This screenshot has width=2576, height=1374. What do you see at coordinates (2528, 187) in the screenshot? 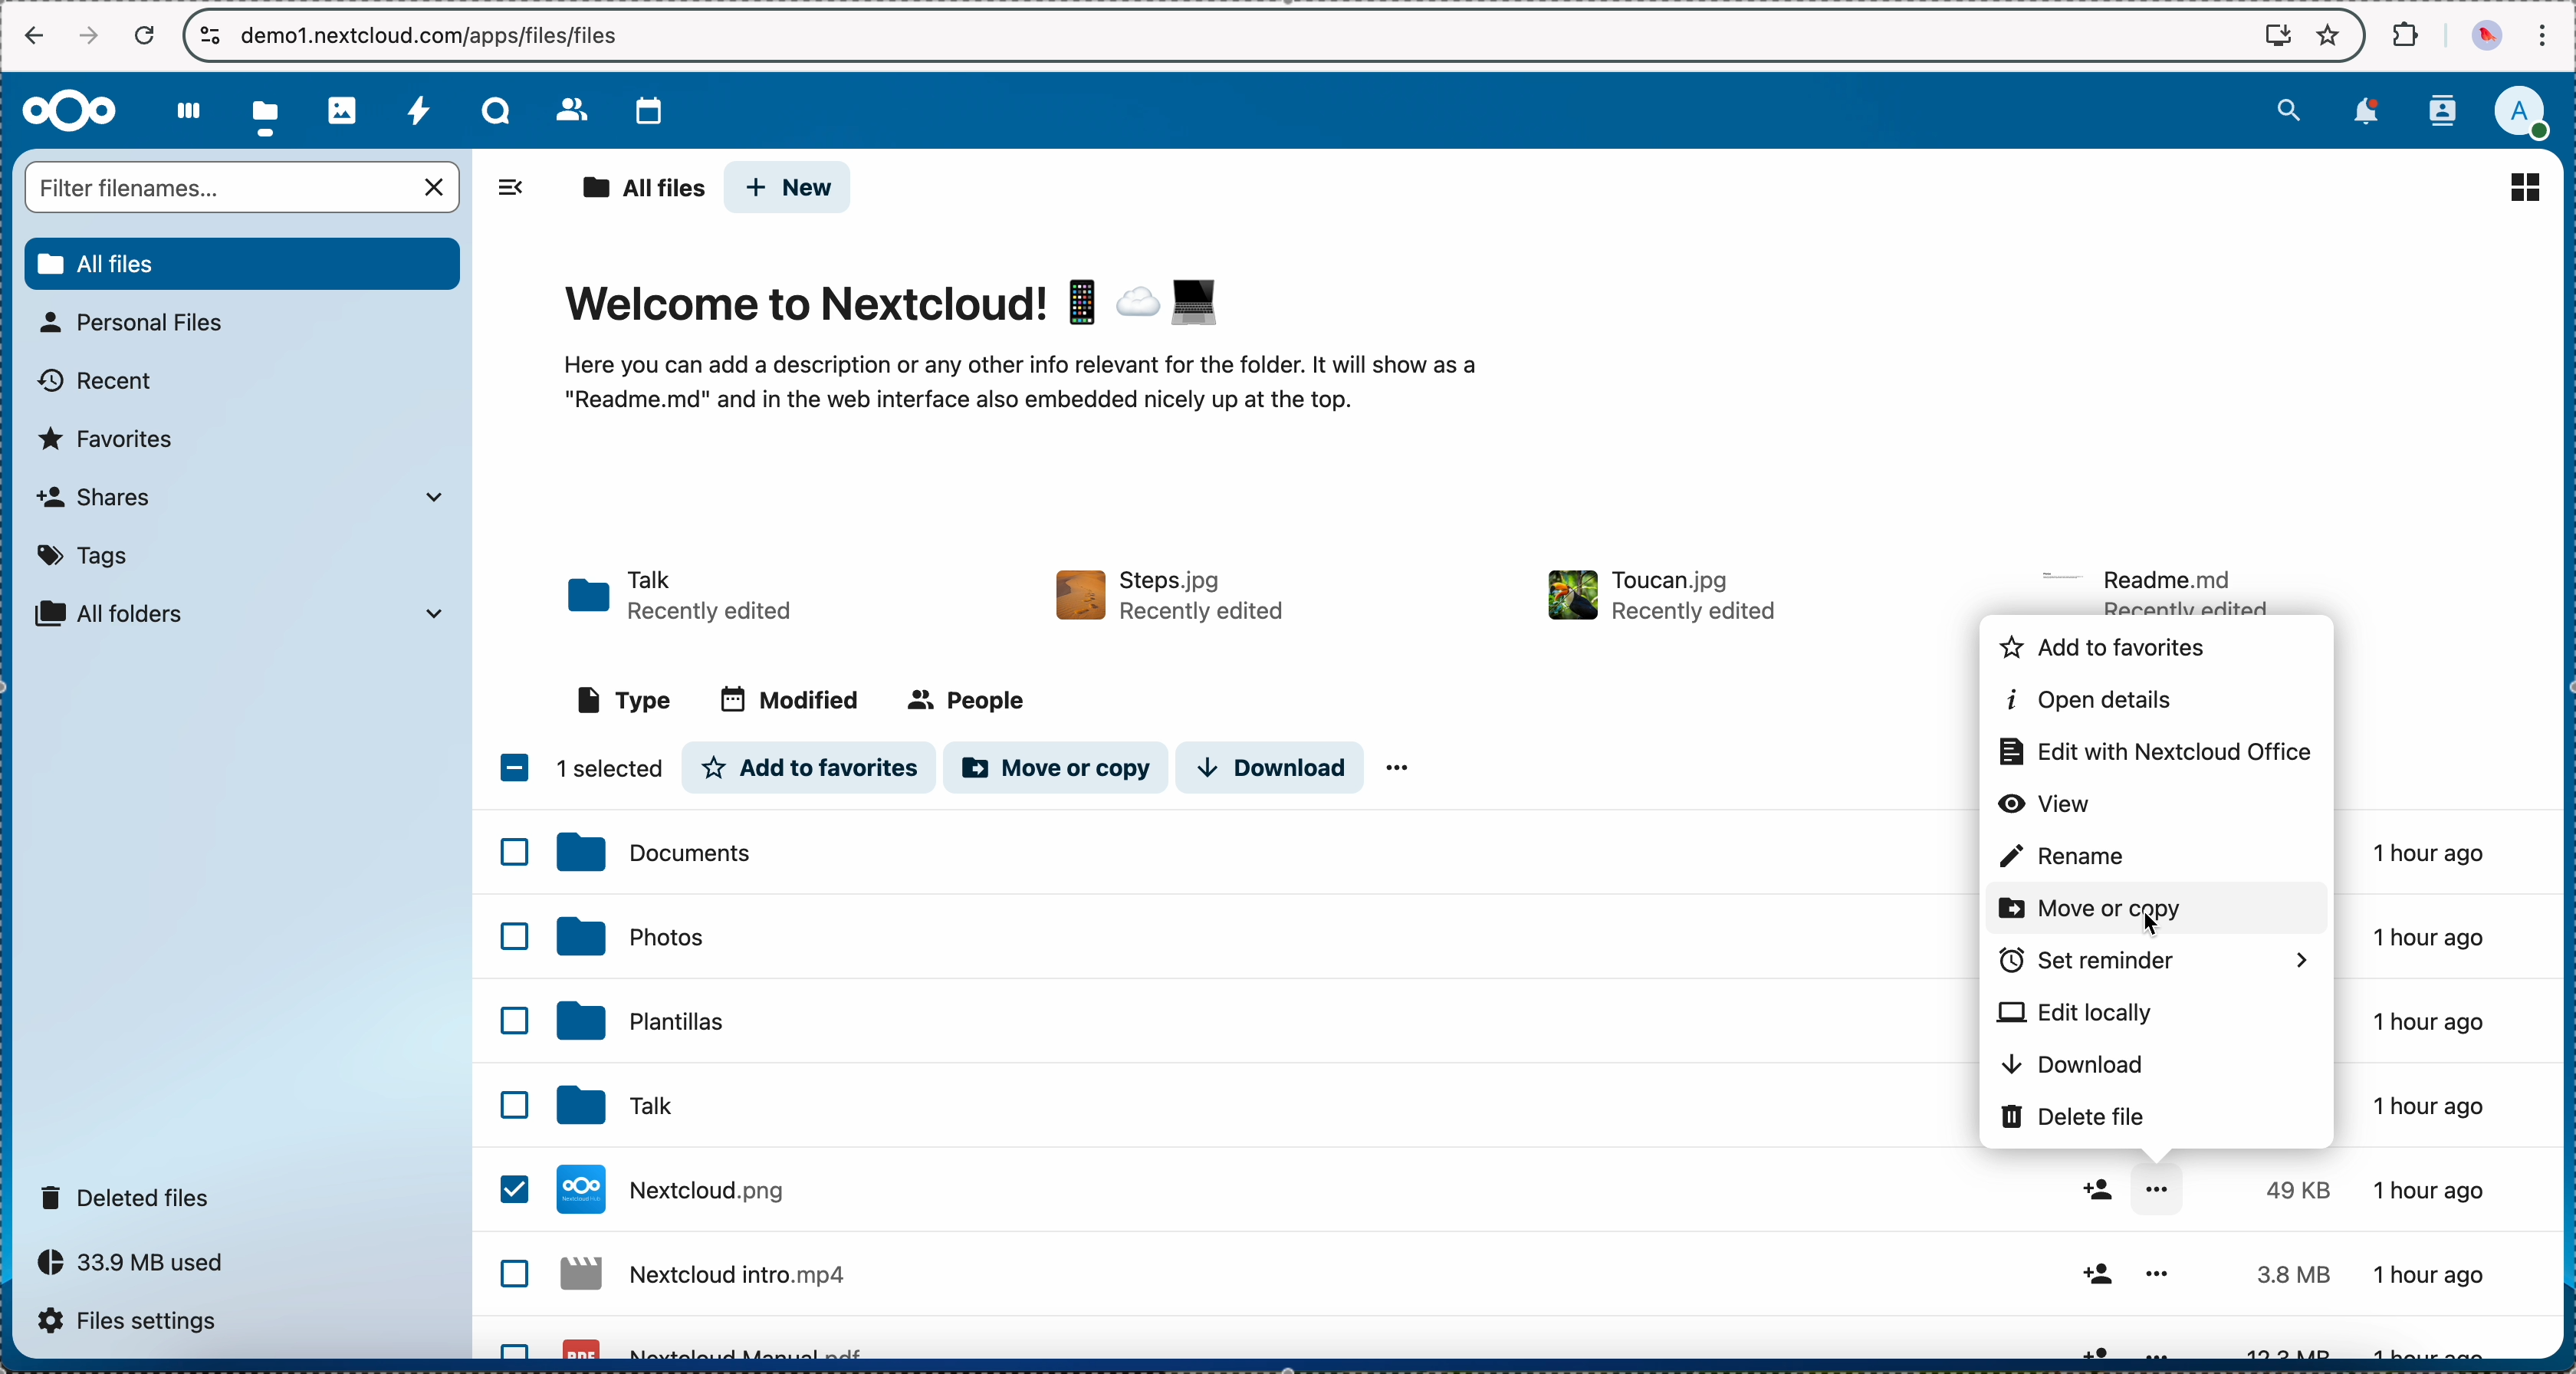
I see `list view` at bounding box center [2528, 187].